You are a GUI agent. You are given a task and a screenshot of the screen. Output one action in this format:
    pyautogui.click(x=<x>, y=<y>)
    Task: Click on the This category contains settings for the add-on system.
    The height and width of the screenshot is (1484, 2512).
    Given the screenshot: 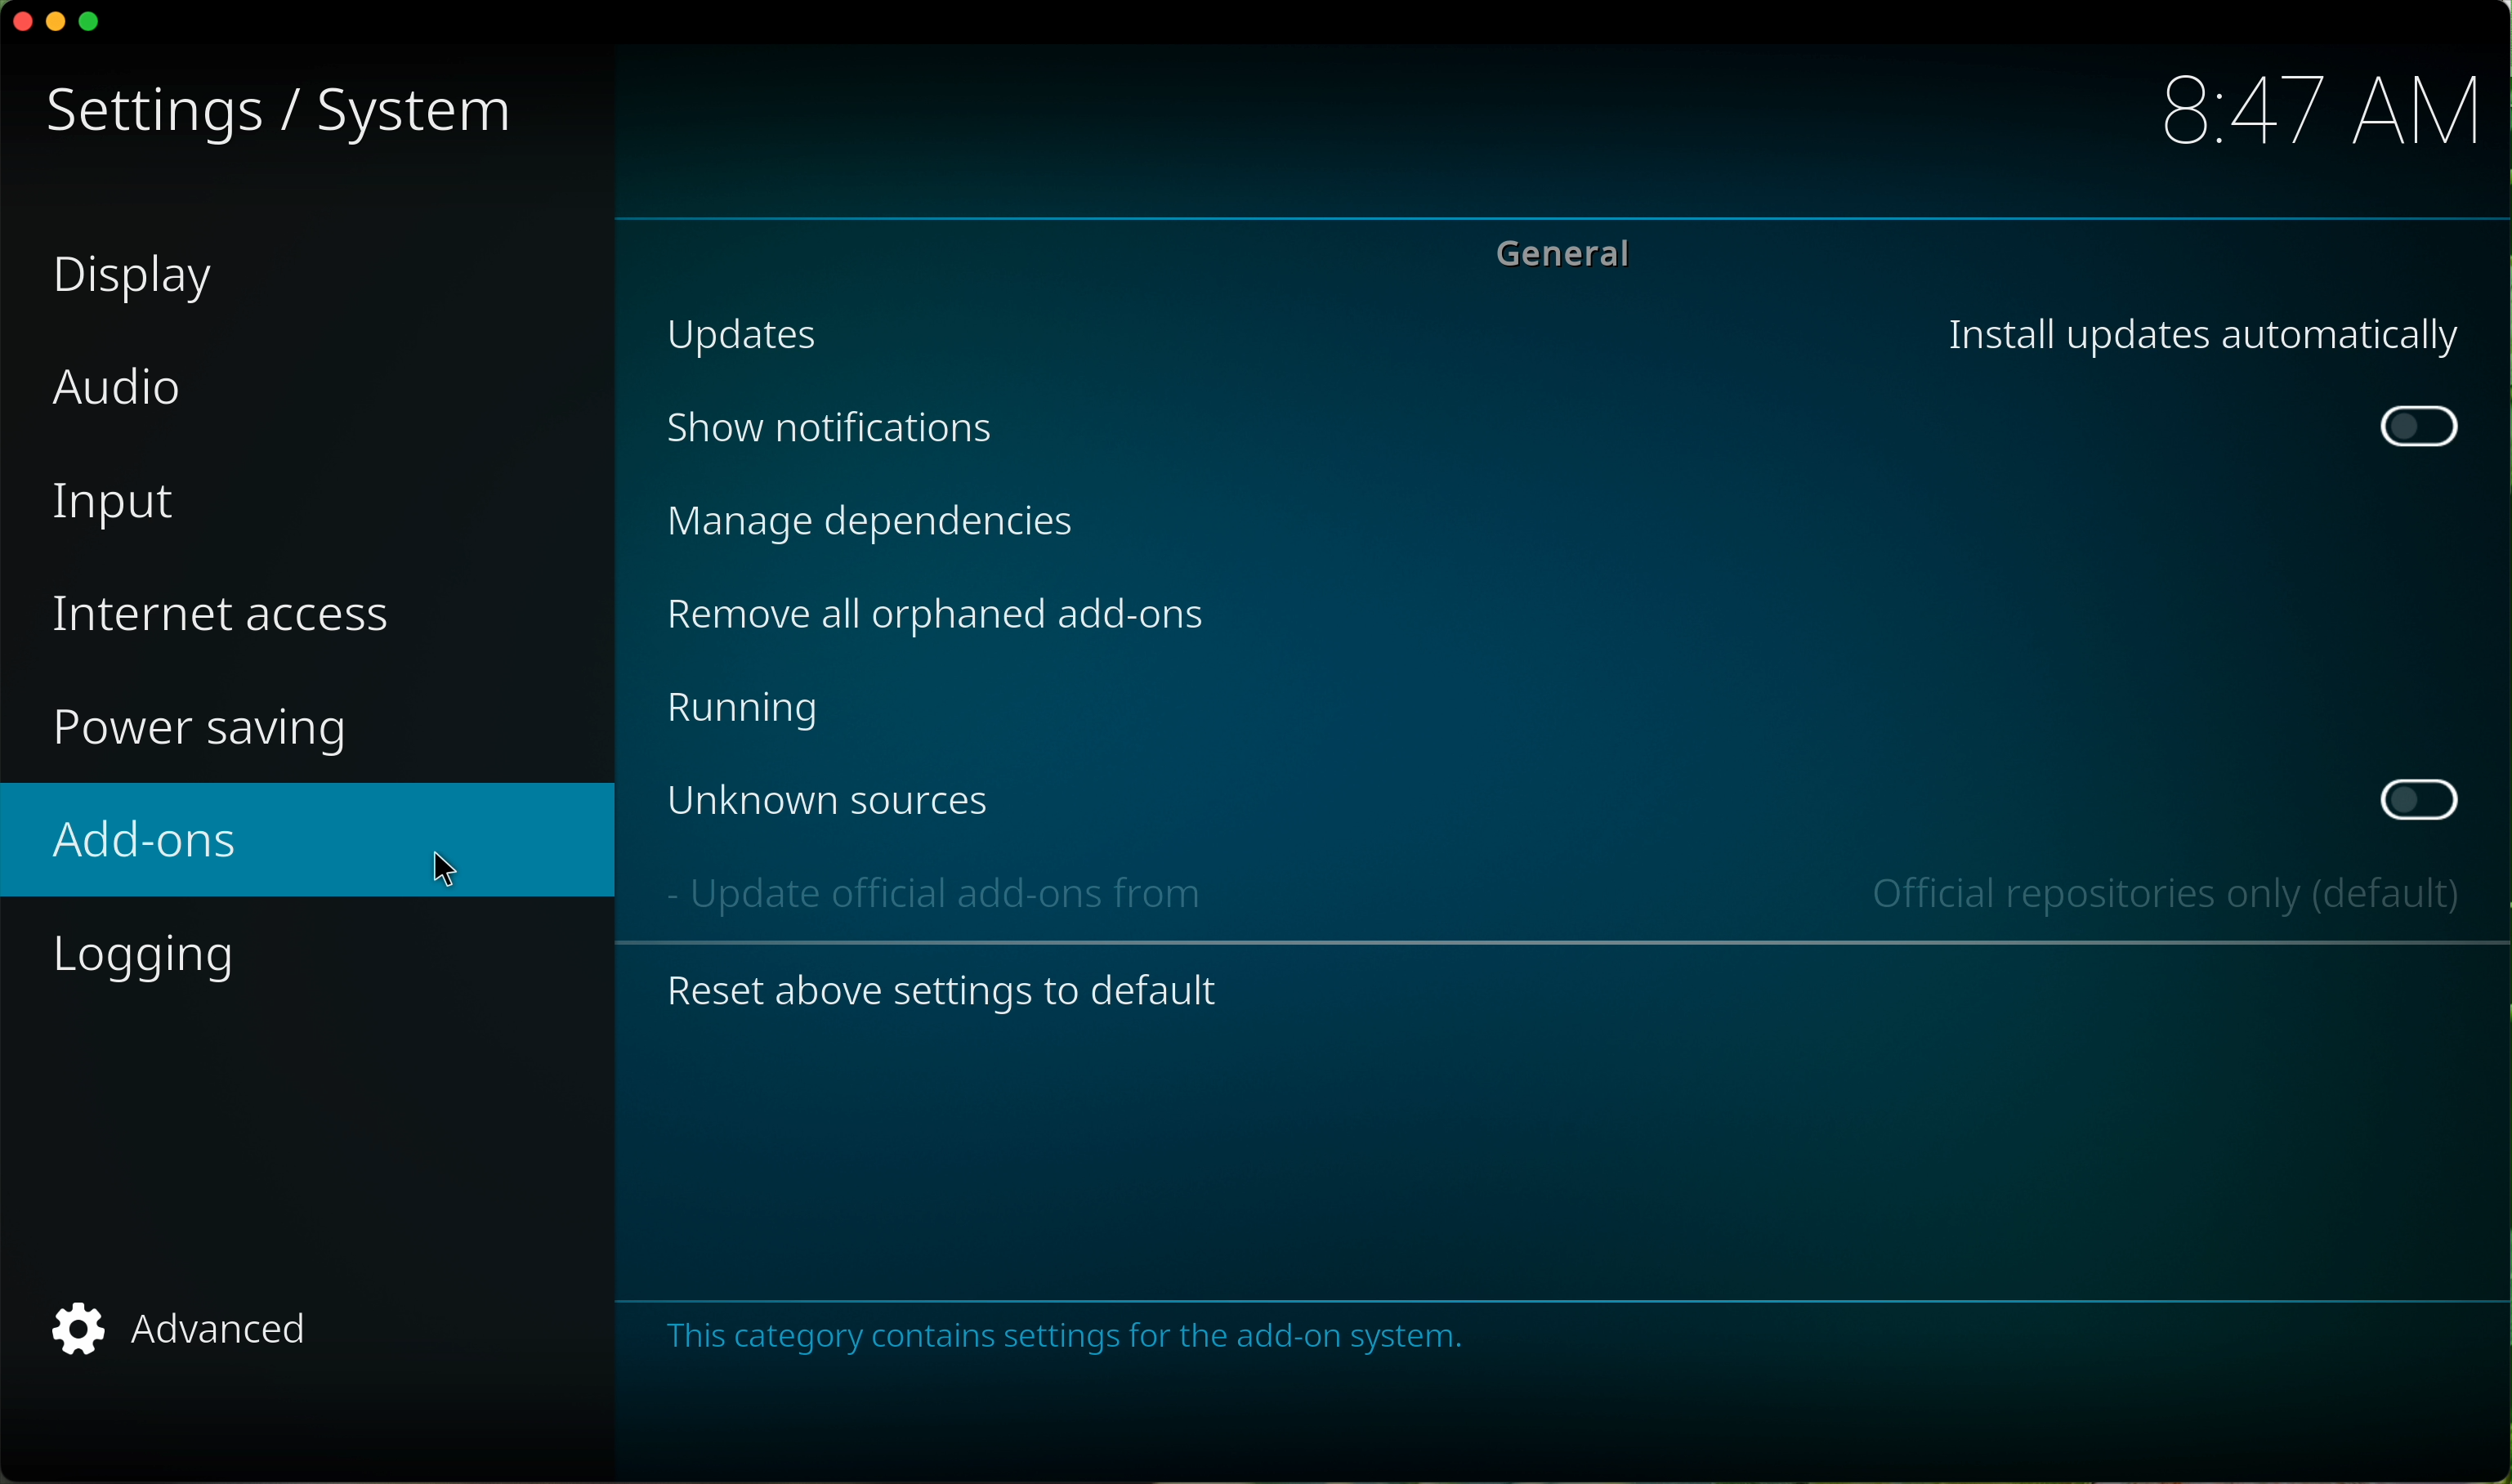 What is the action you would take?
    pyautogui.click(x=1081, y=1349)
    